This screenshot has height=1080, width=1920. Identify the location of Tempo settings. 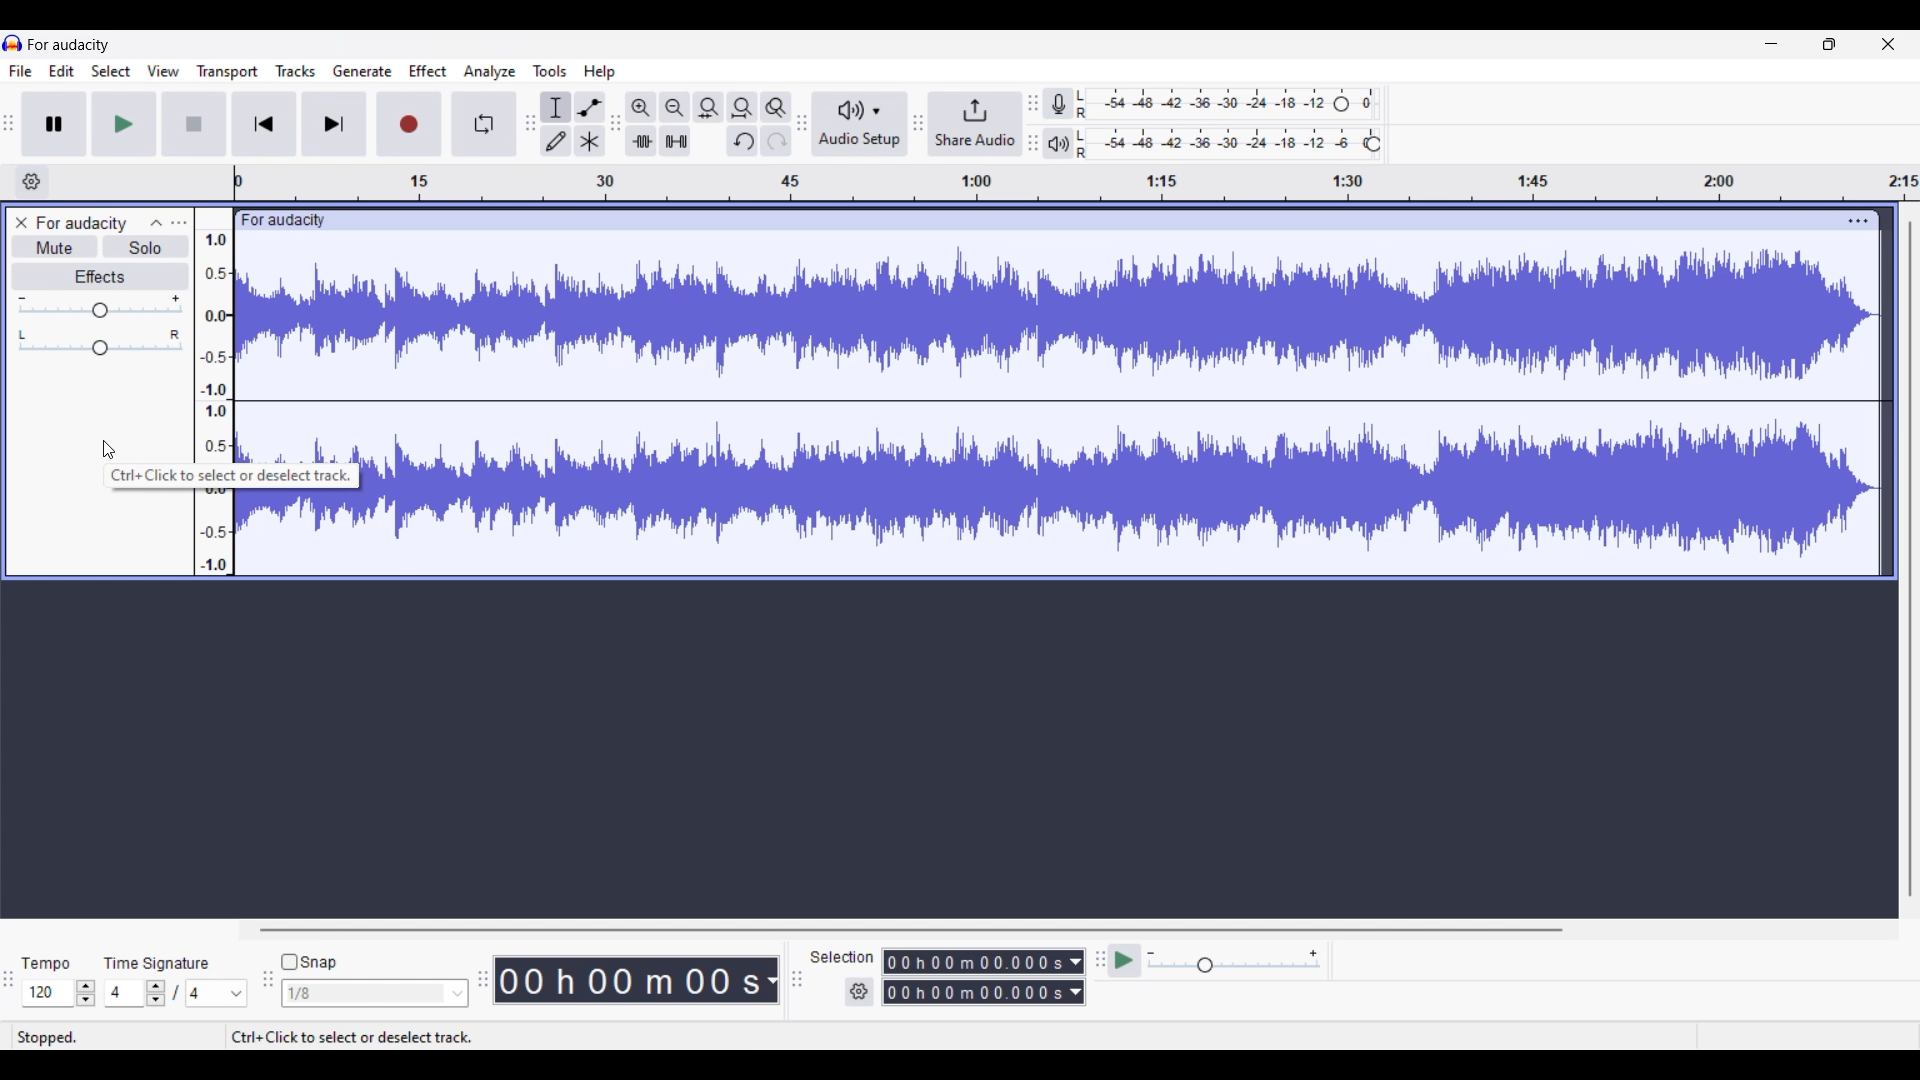
(59, 993).